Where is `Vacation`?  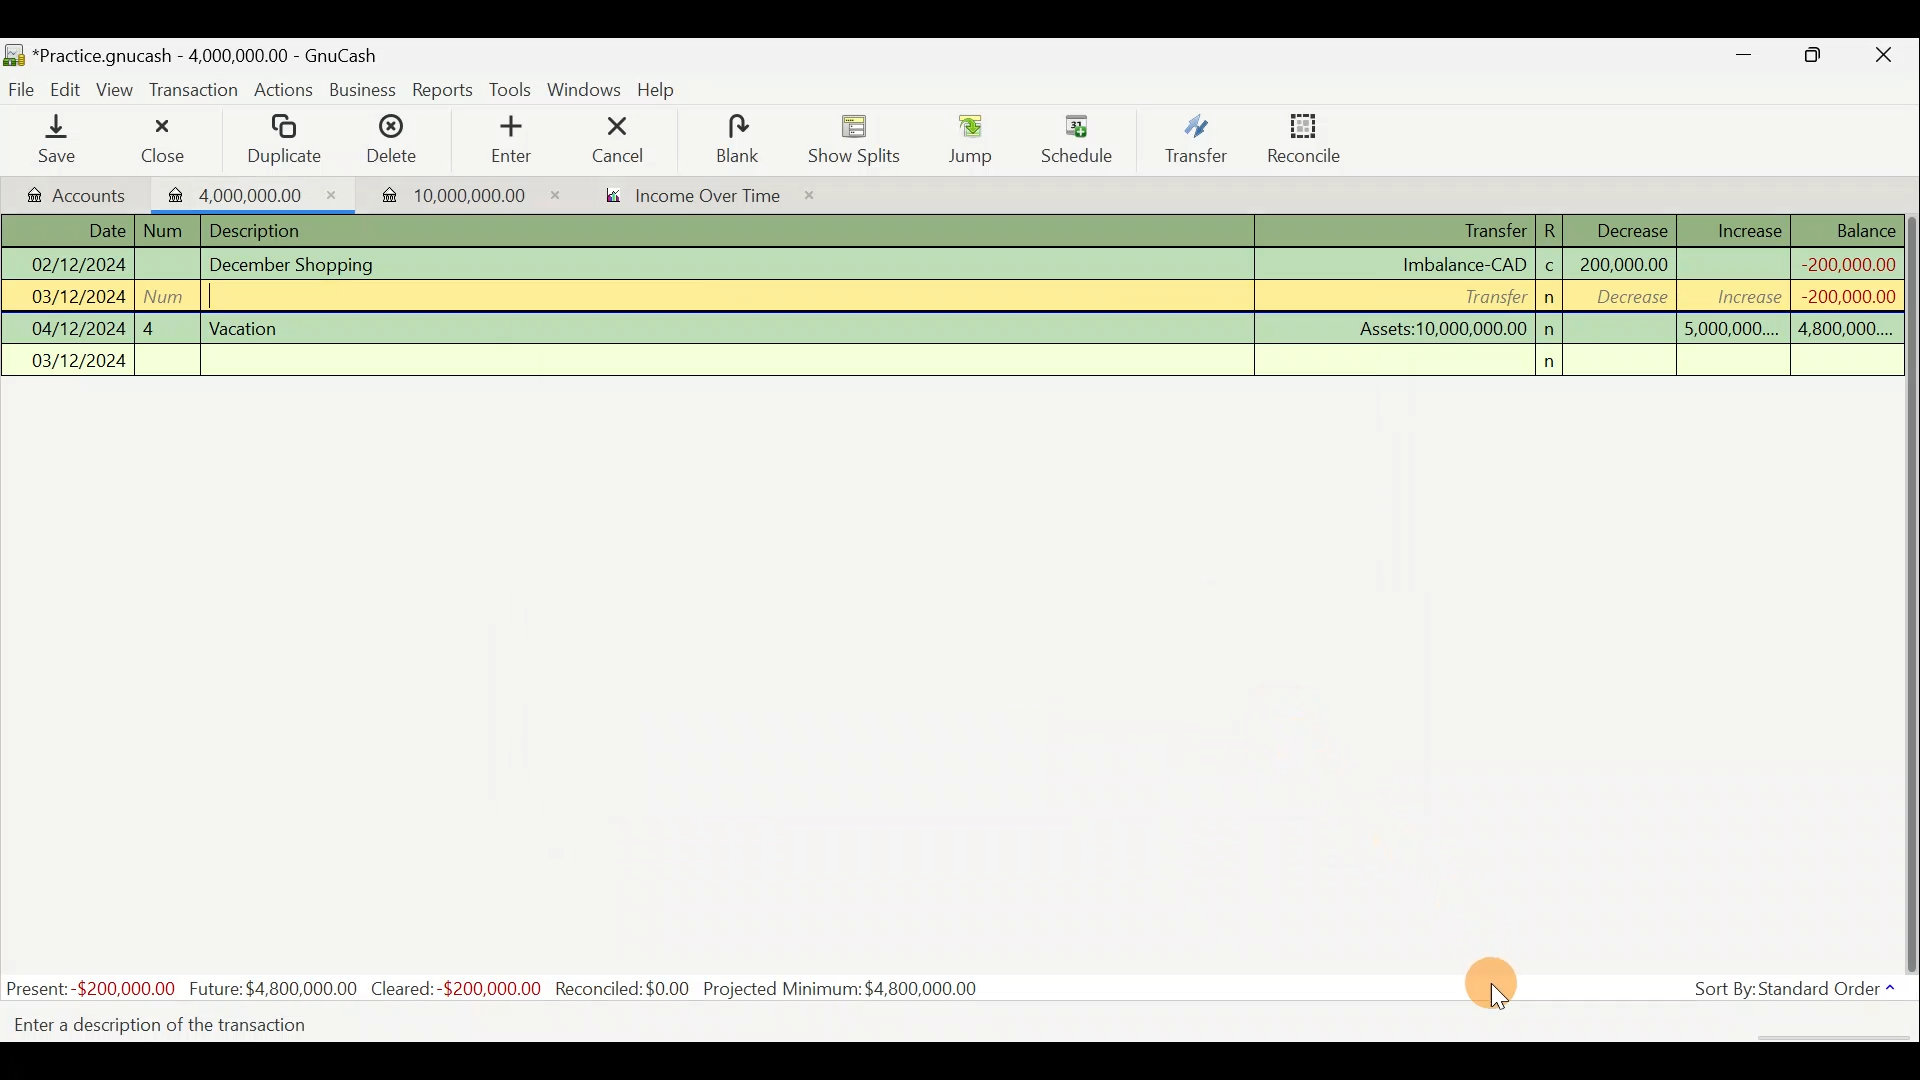
Vacation is located at coordinates (246, 326).